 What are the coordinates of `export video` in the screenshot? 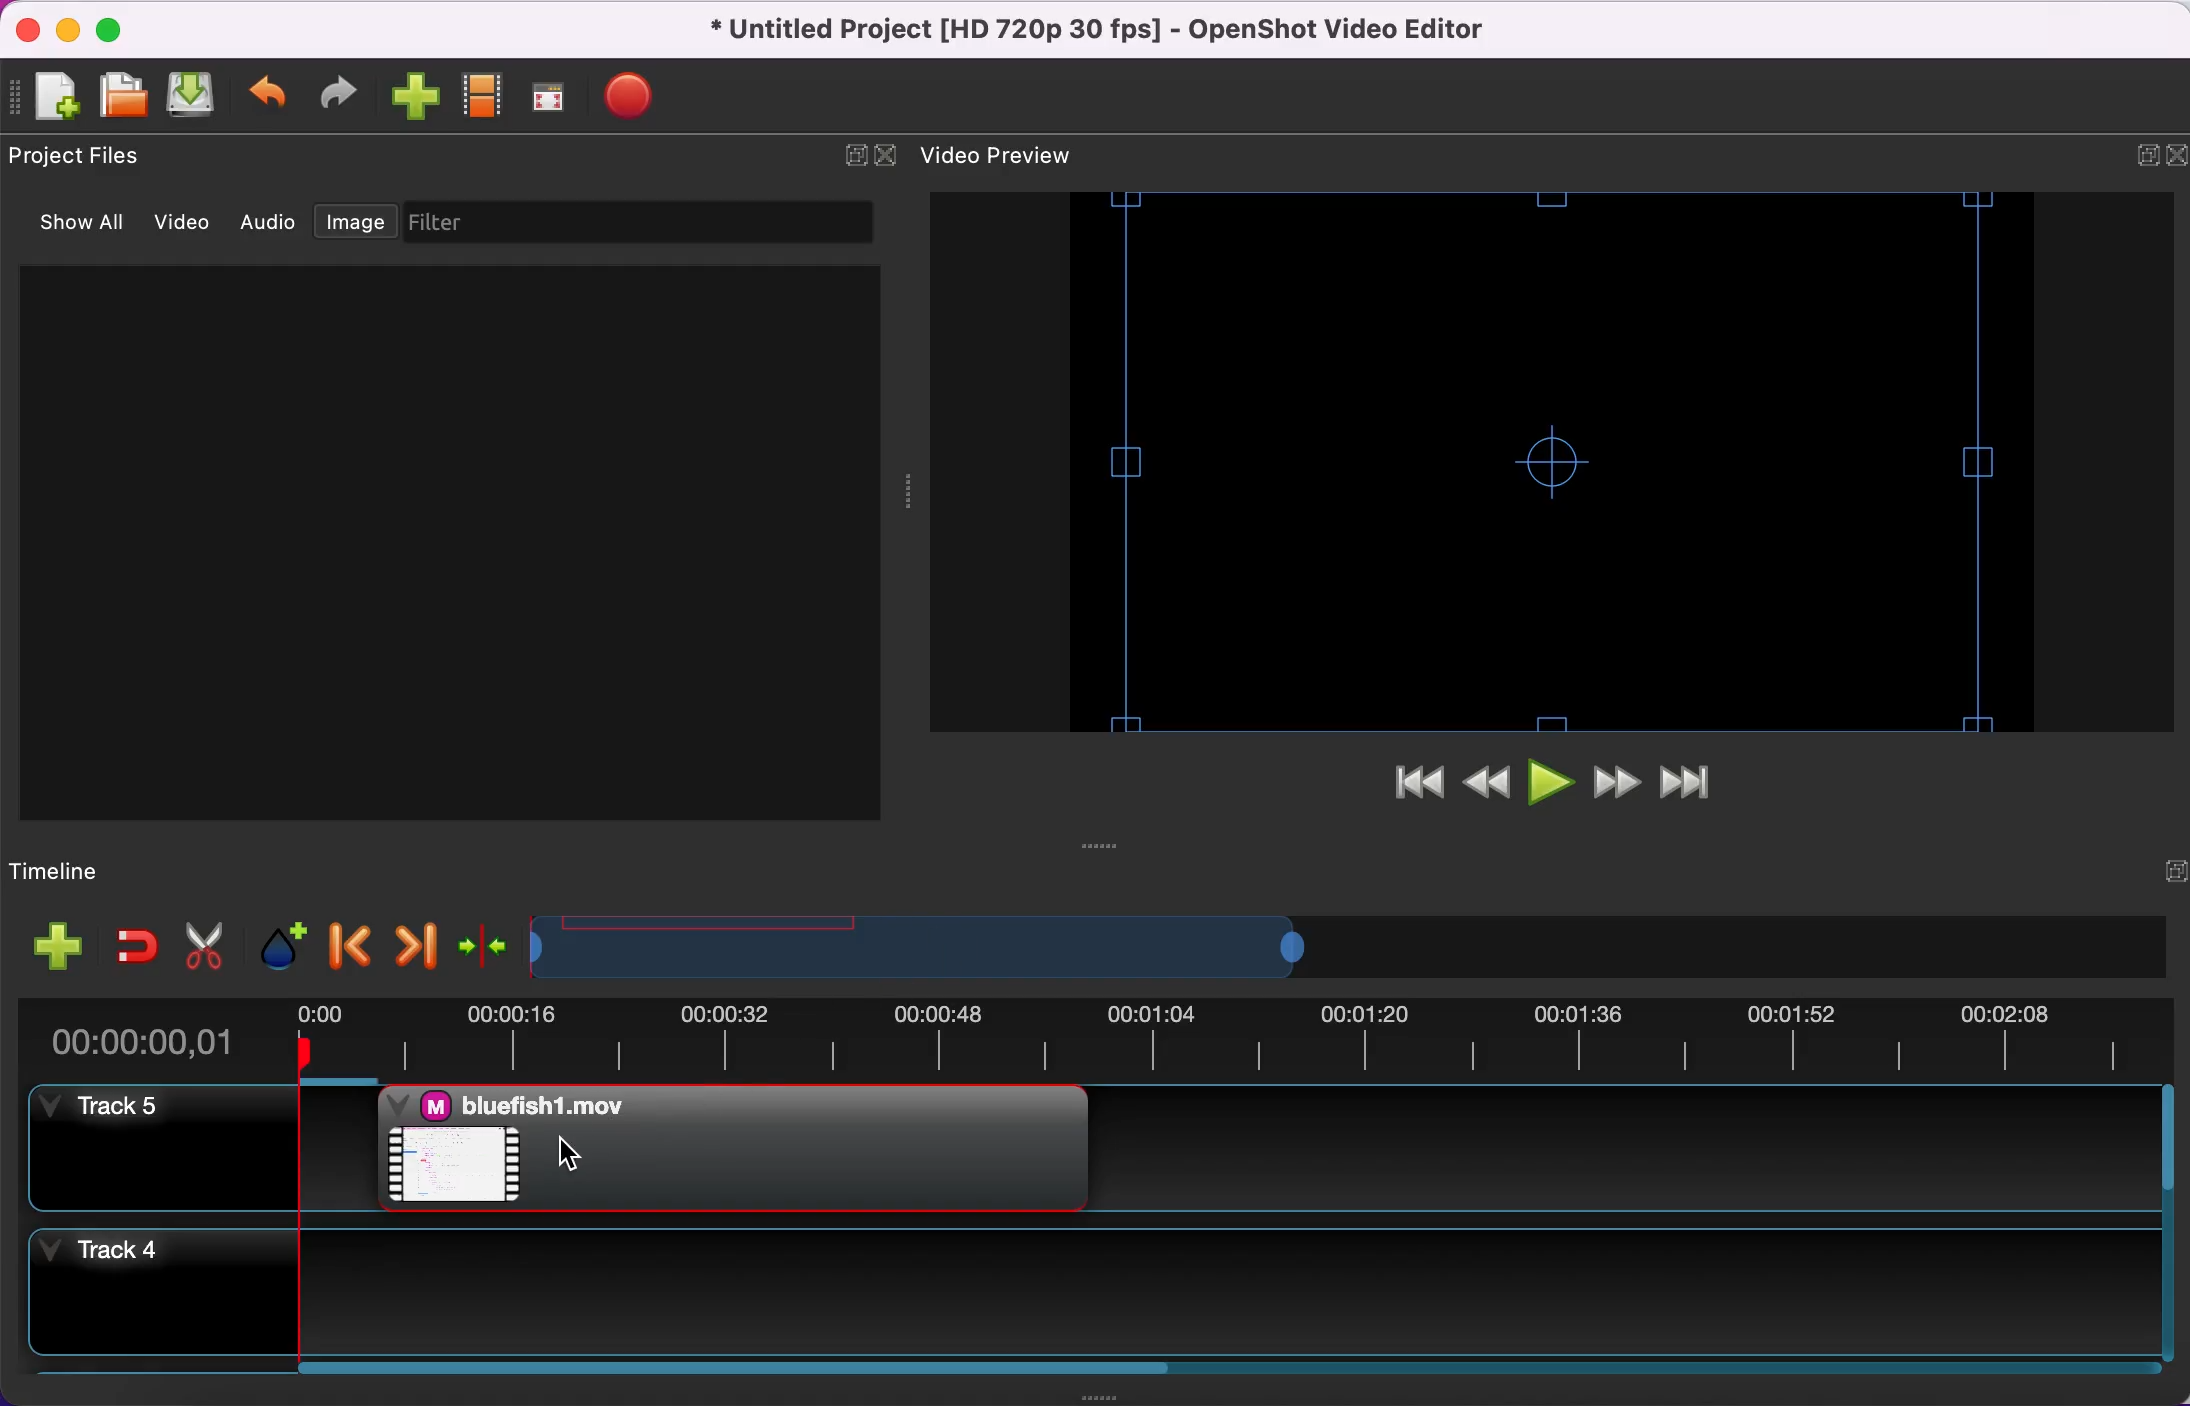 It's located at (639, 97).